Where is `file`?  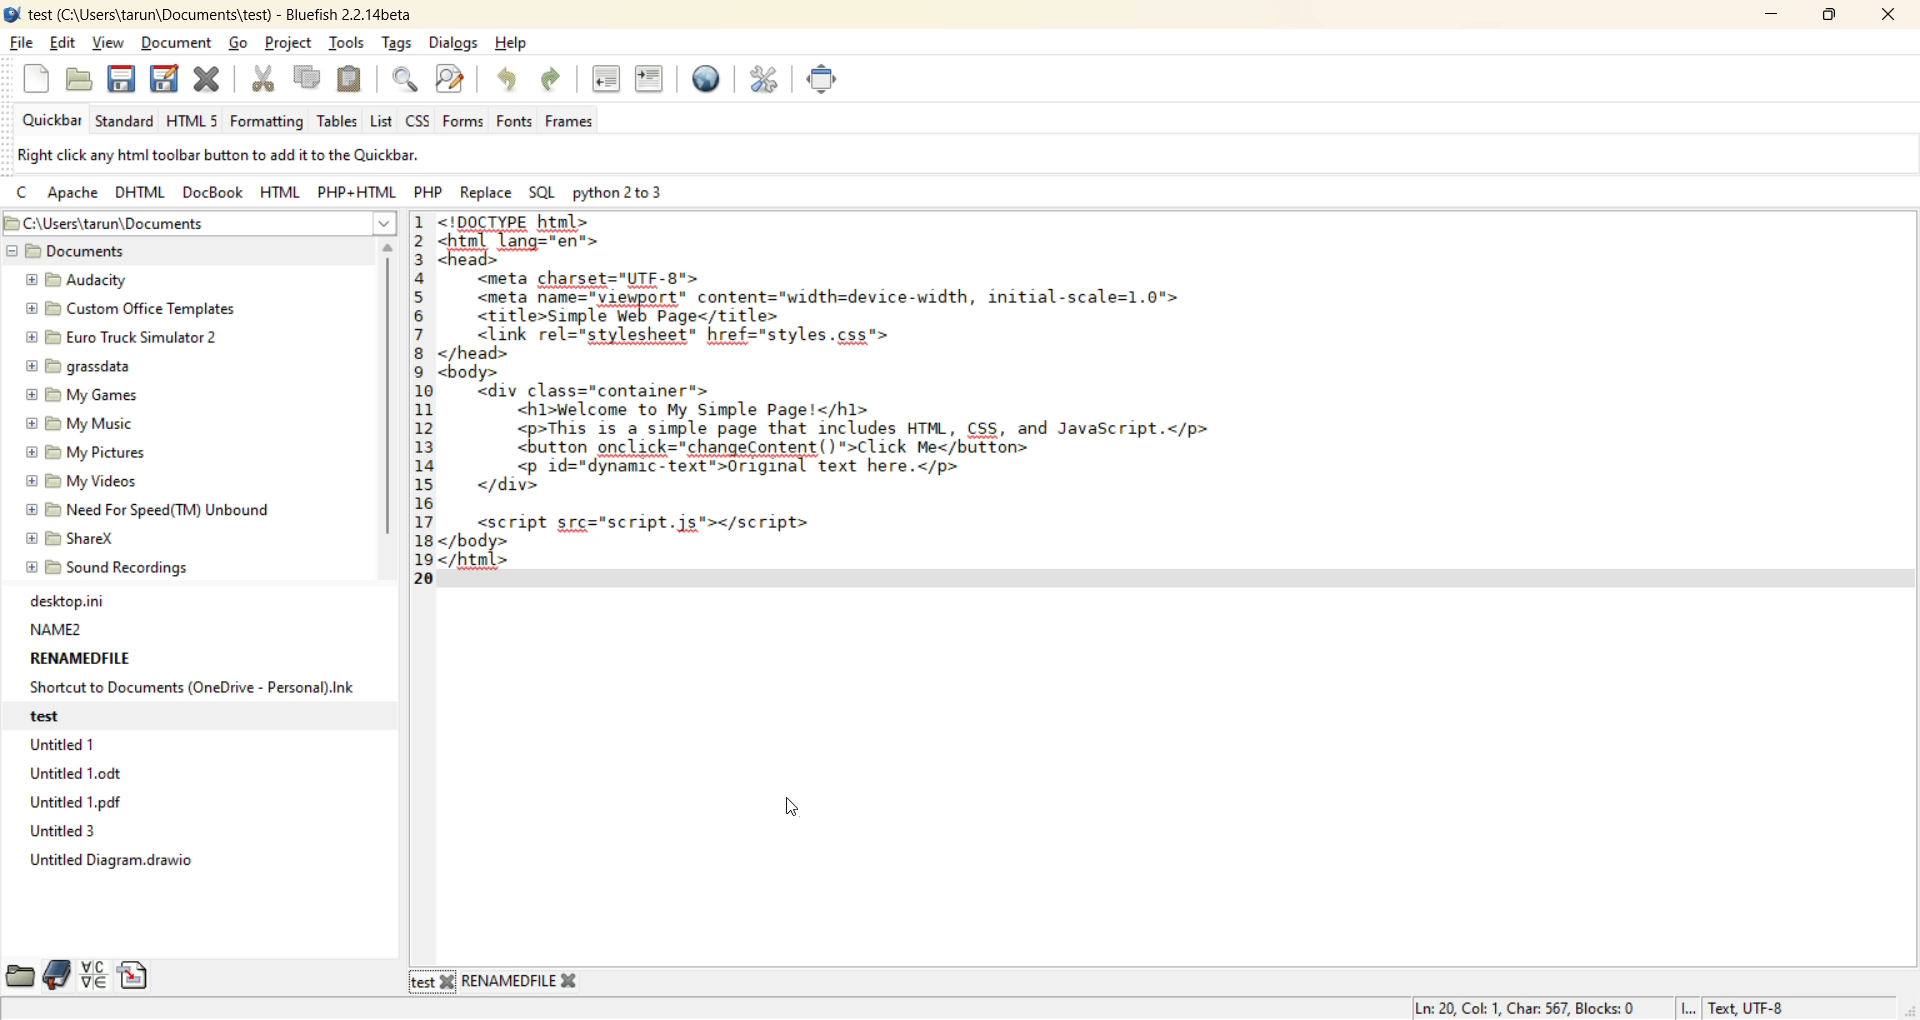 file is located at coordinates (19, 43).